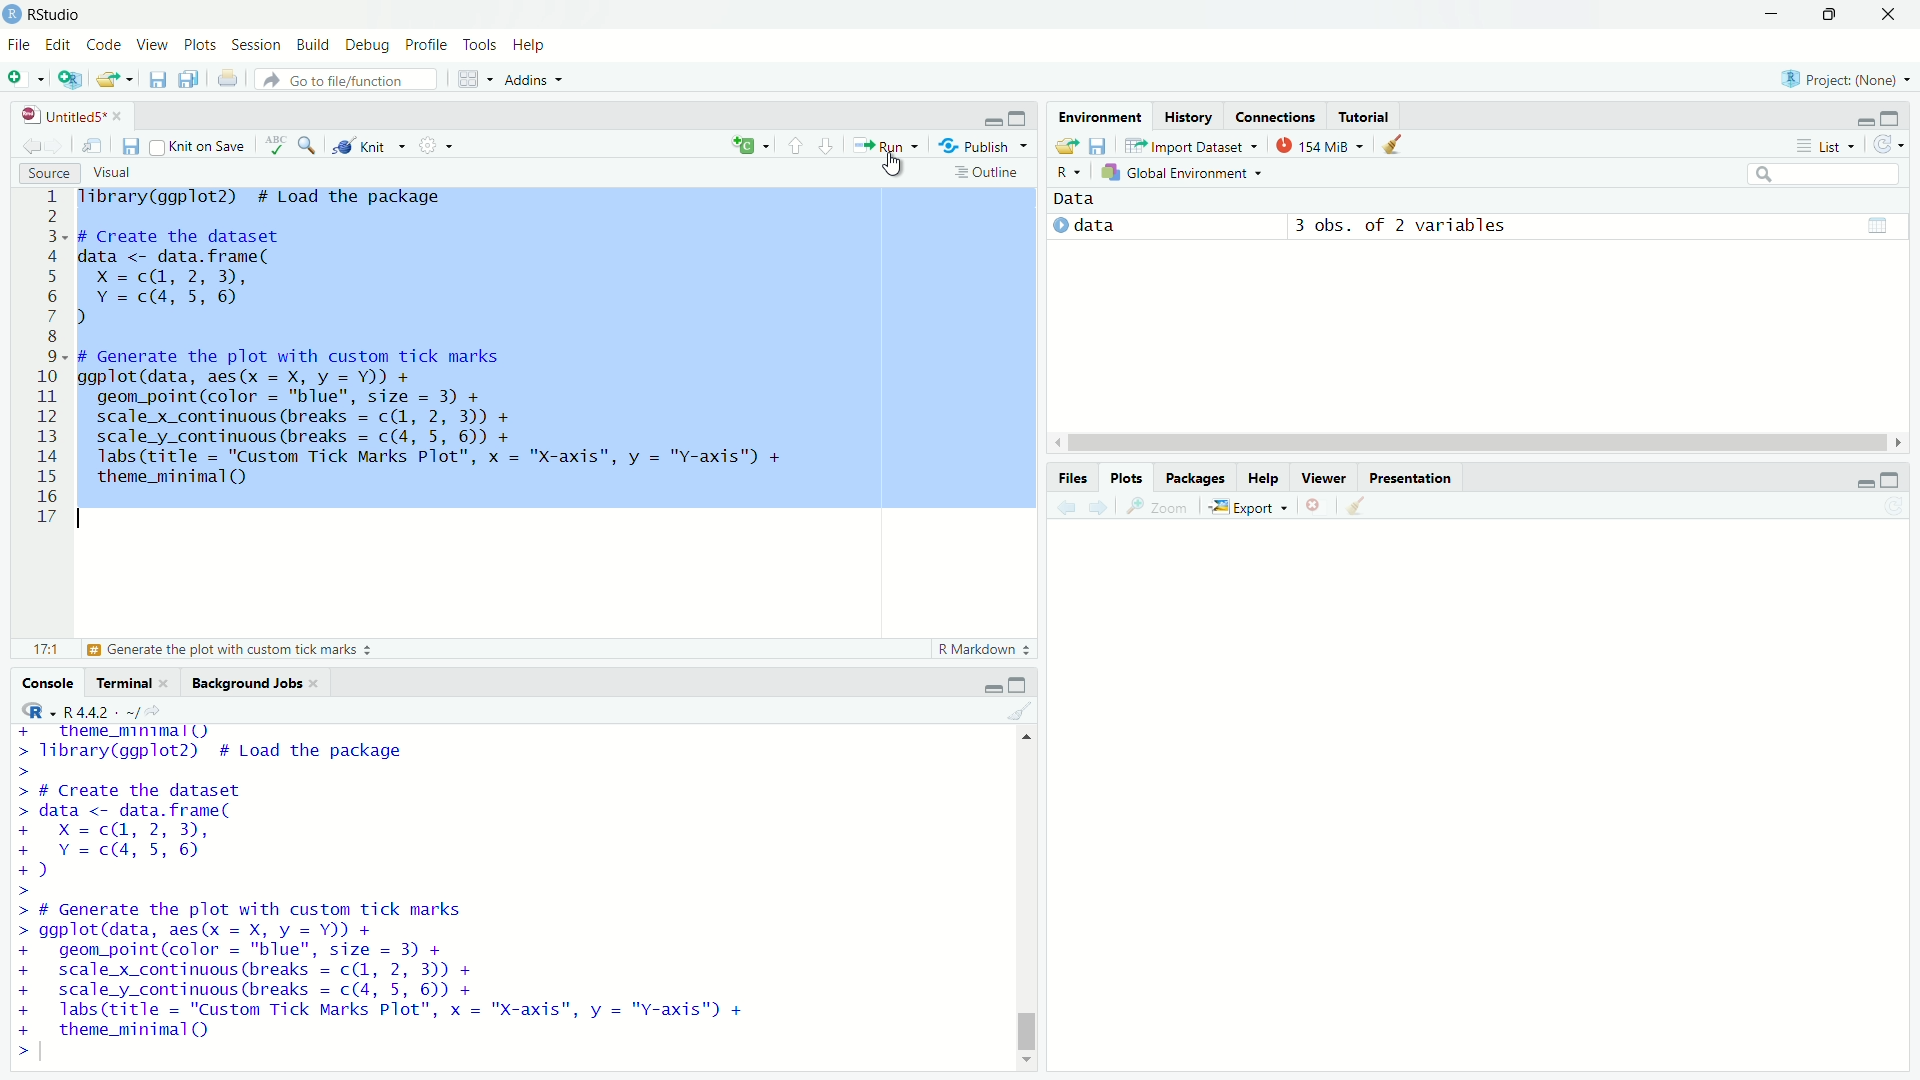 The width and height of the screenshot is (1920, 1080). I want to click on code to create the dataset, so click(179, 832).